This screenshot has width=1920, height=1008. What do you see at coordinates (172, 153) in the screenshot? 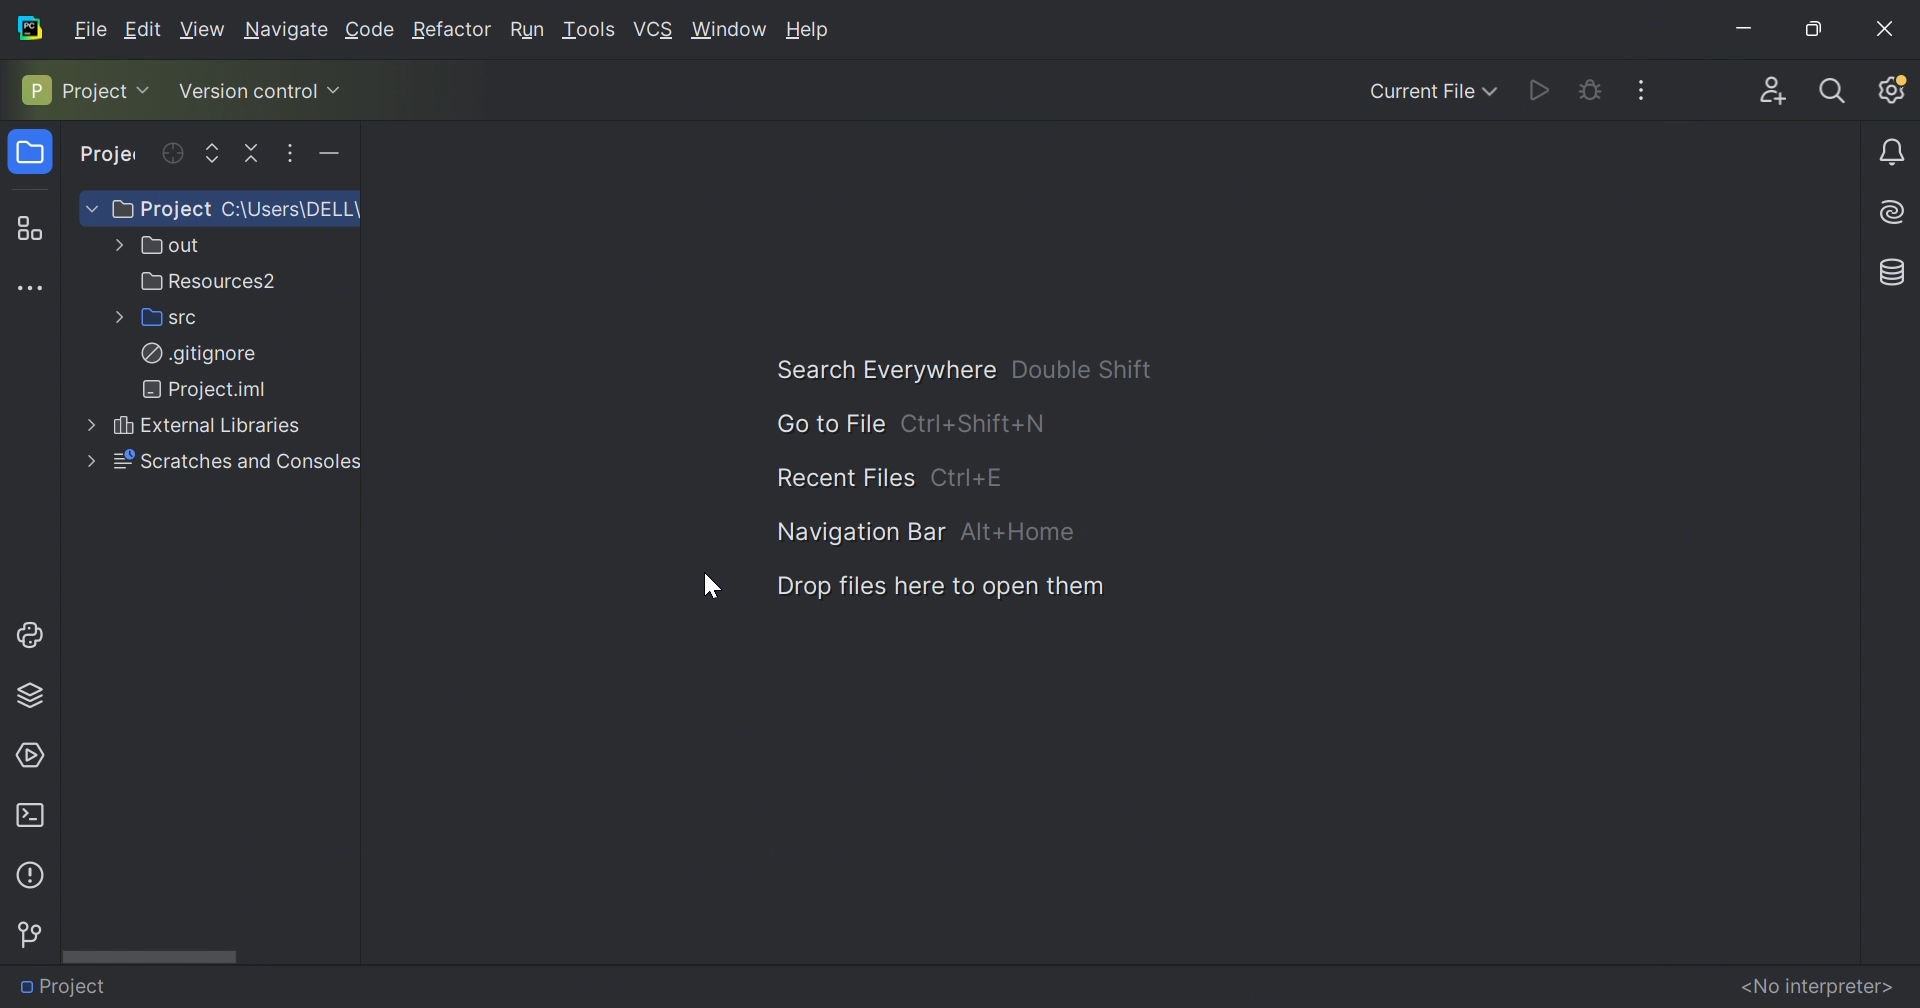
I see `Select opened file` at bounding box center [172, 153].